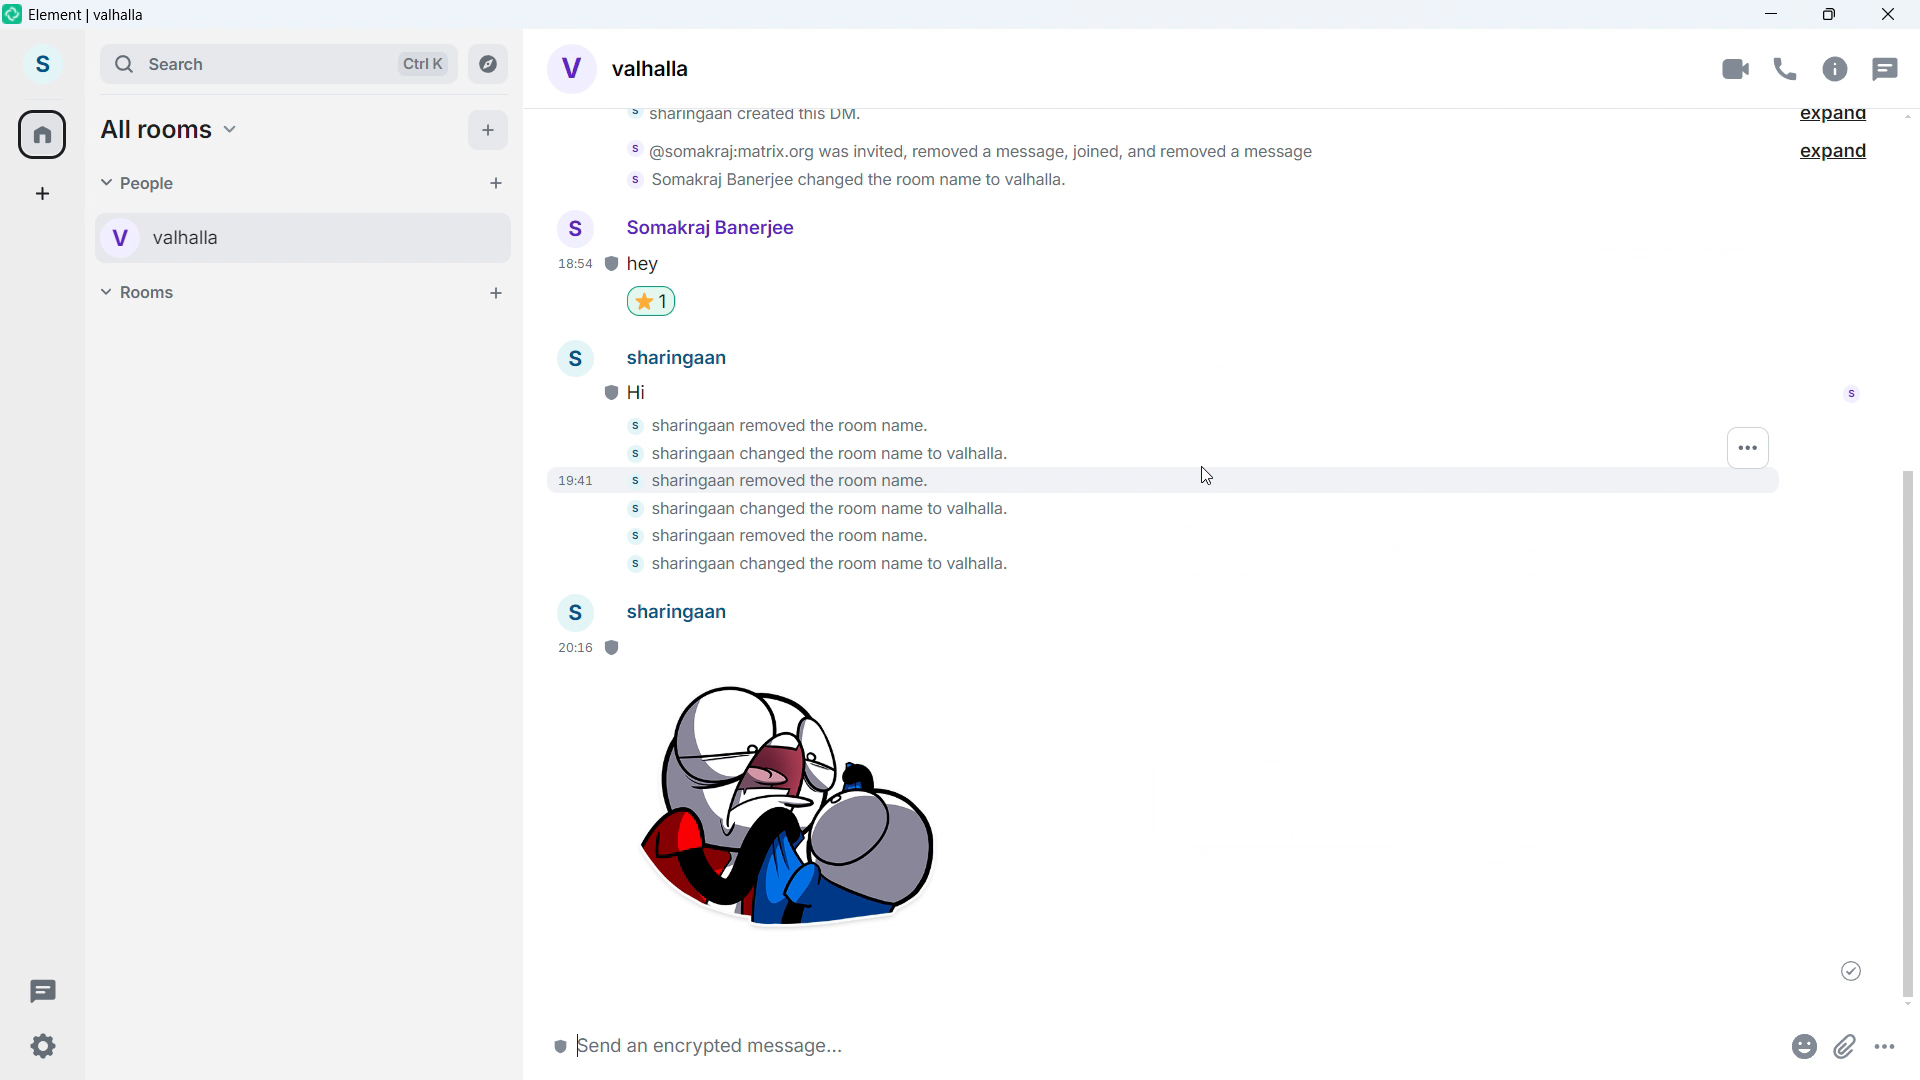  Describe the element at coordinates (172, 130) in the screenshot. I see `All rooms ` at that location.